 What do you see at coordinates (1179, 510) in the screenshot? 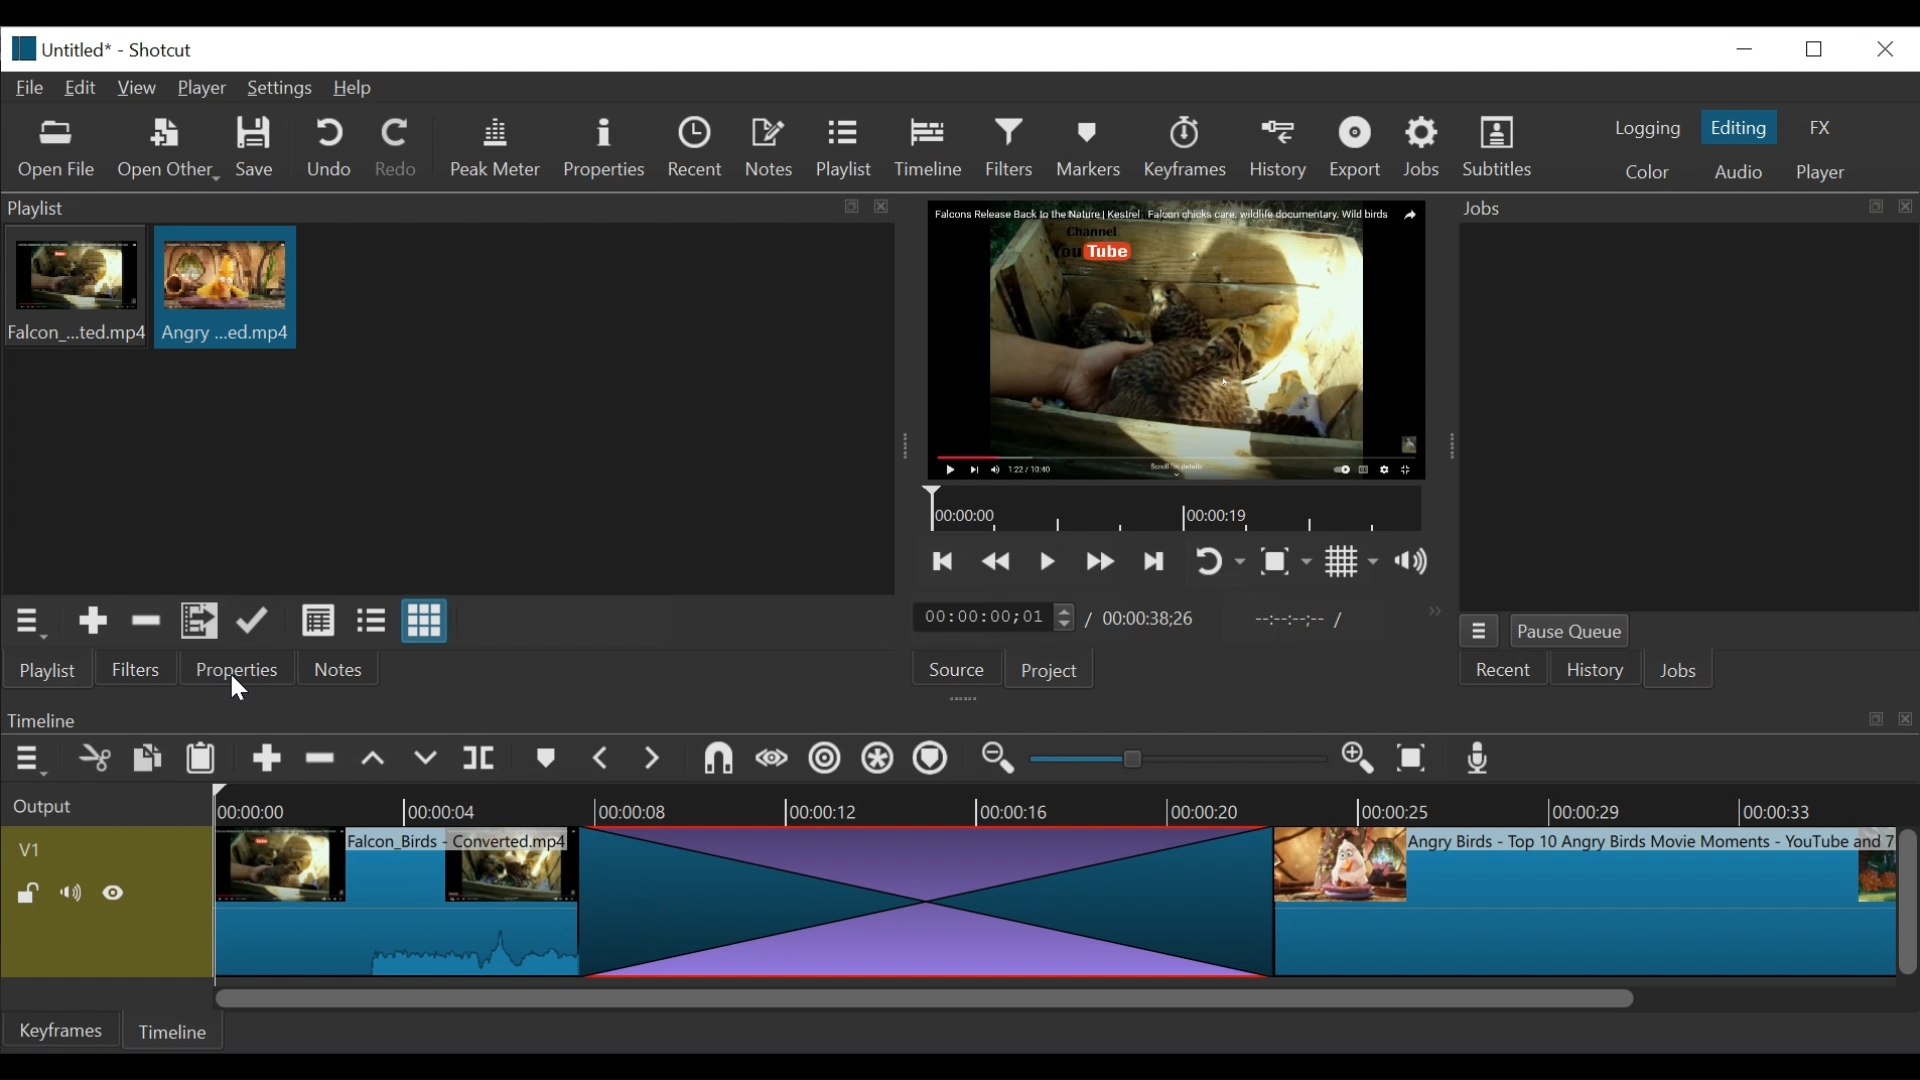
I see `Timeline` at bounding box center [1179, 510].